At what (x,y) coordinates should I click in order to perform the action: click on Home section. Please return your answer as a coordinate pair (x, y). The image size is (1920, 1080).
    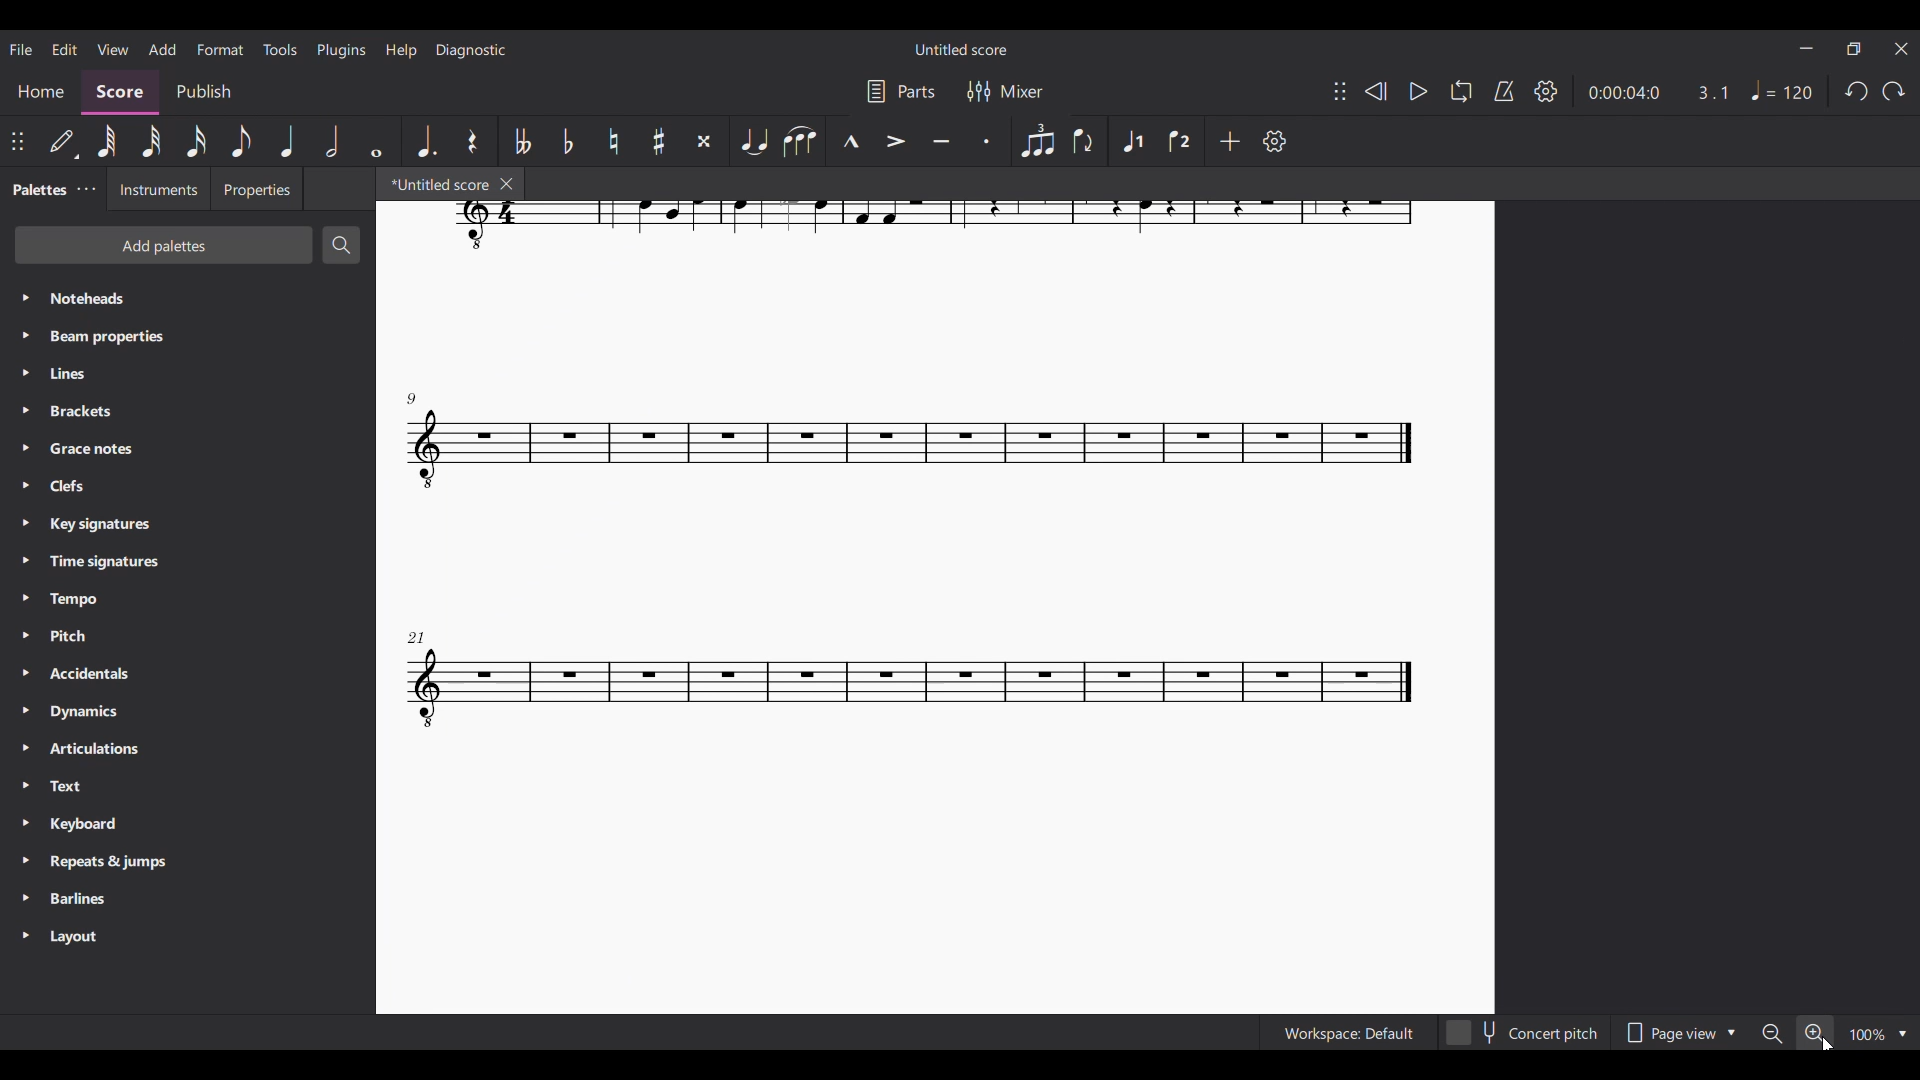
    Looking at the image, I should click on (41, 92).